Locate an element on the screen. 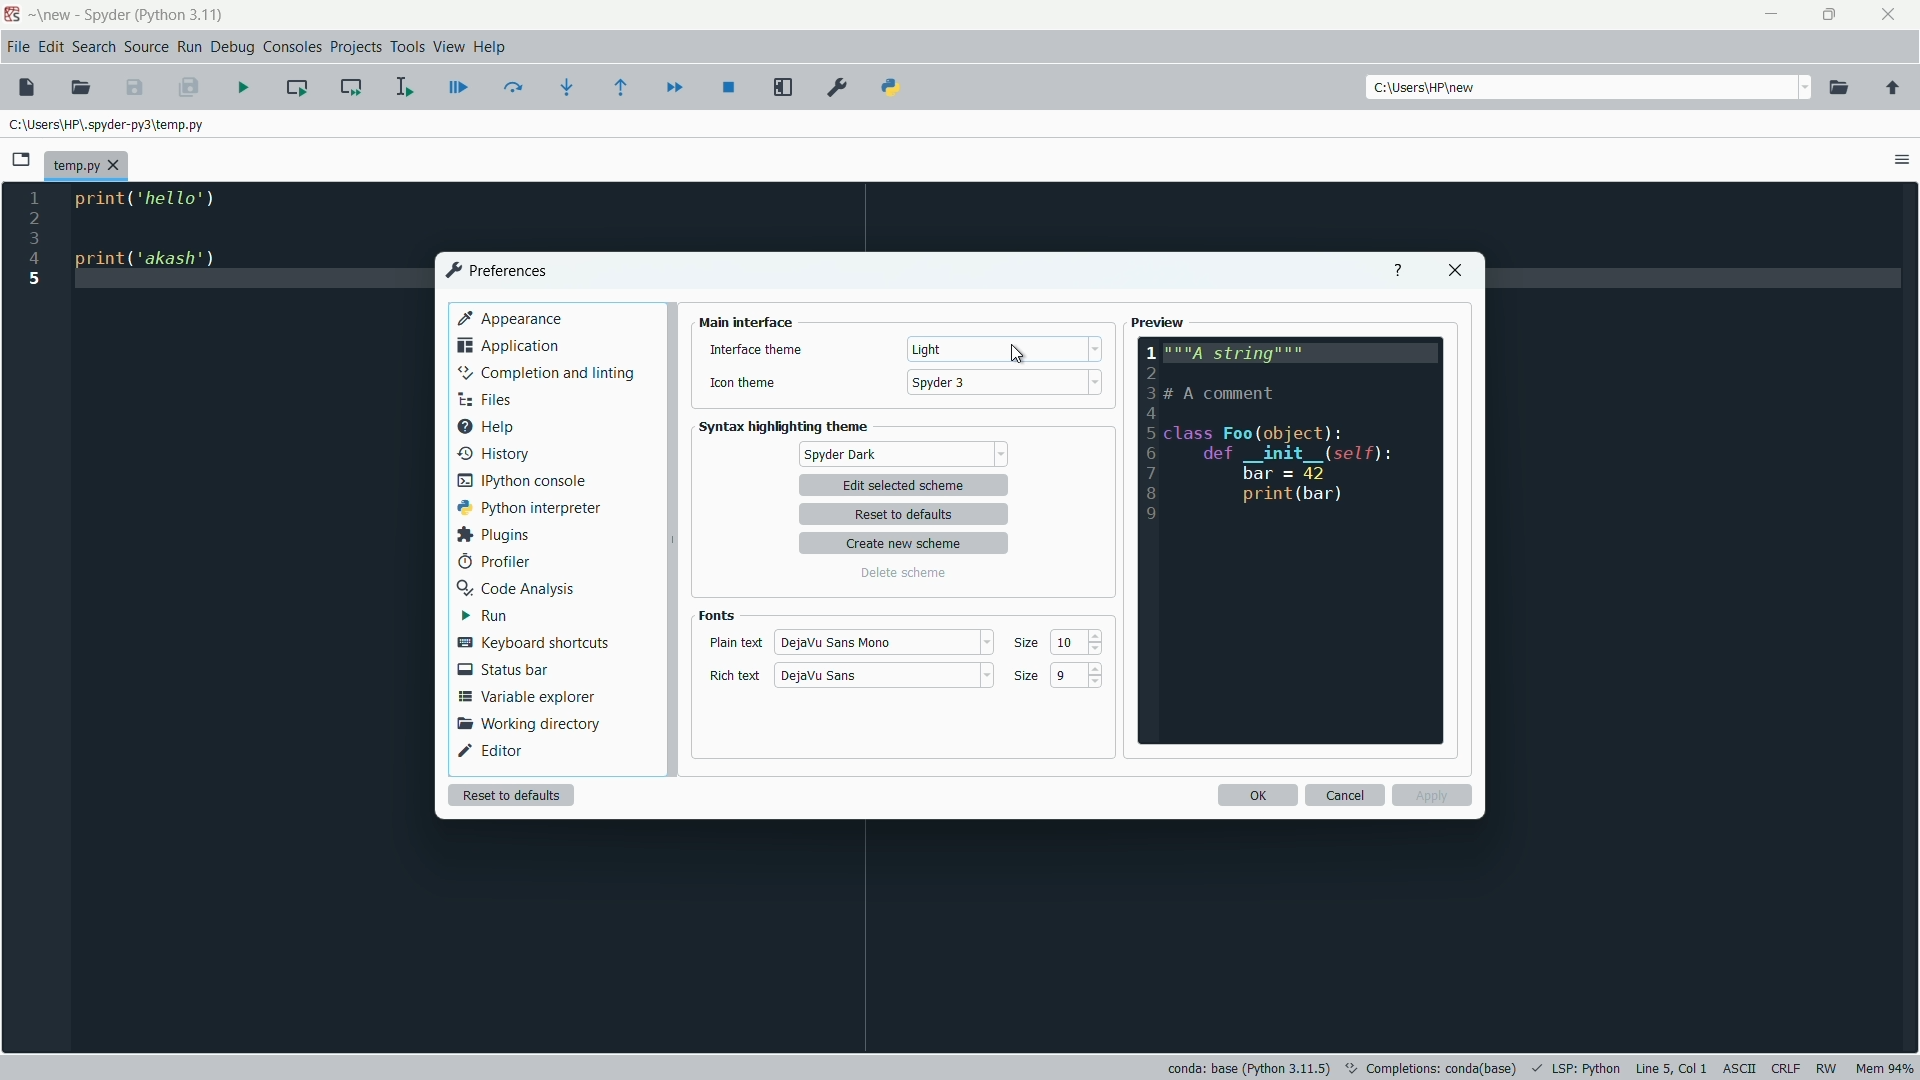 The width and height of the screenshot is (1920, 1080). help is located at coordinates (484, 425).